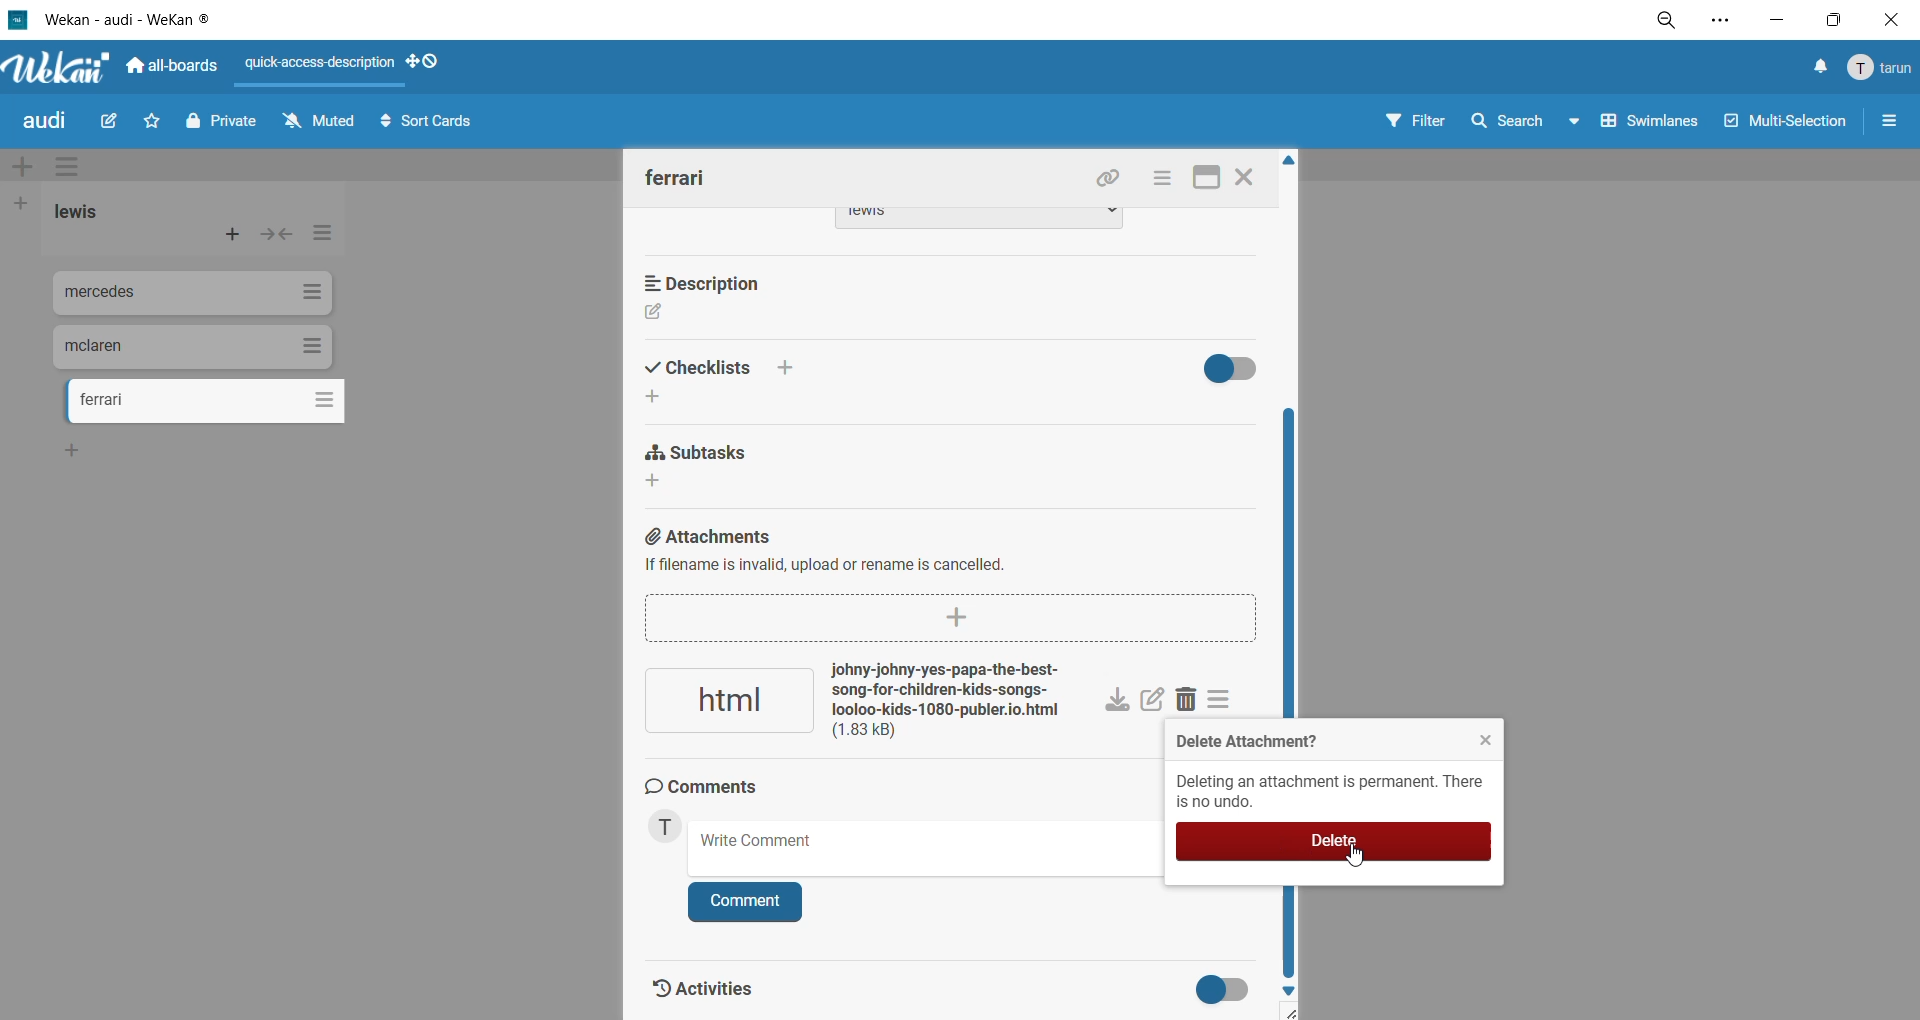  What do you see at coordinates (1891, 125) in the screenshot?
I see `sidebar` at bounding box center [1891, 125].